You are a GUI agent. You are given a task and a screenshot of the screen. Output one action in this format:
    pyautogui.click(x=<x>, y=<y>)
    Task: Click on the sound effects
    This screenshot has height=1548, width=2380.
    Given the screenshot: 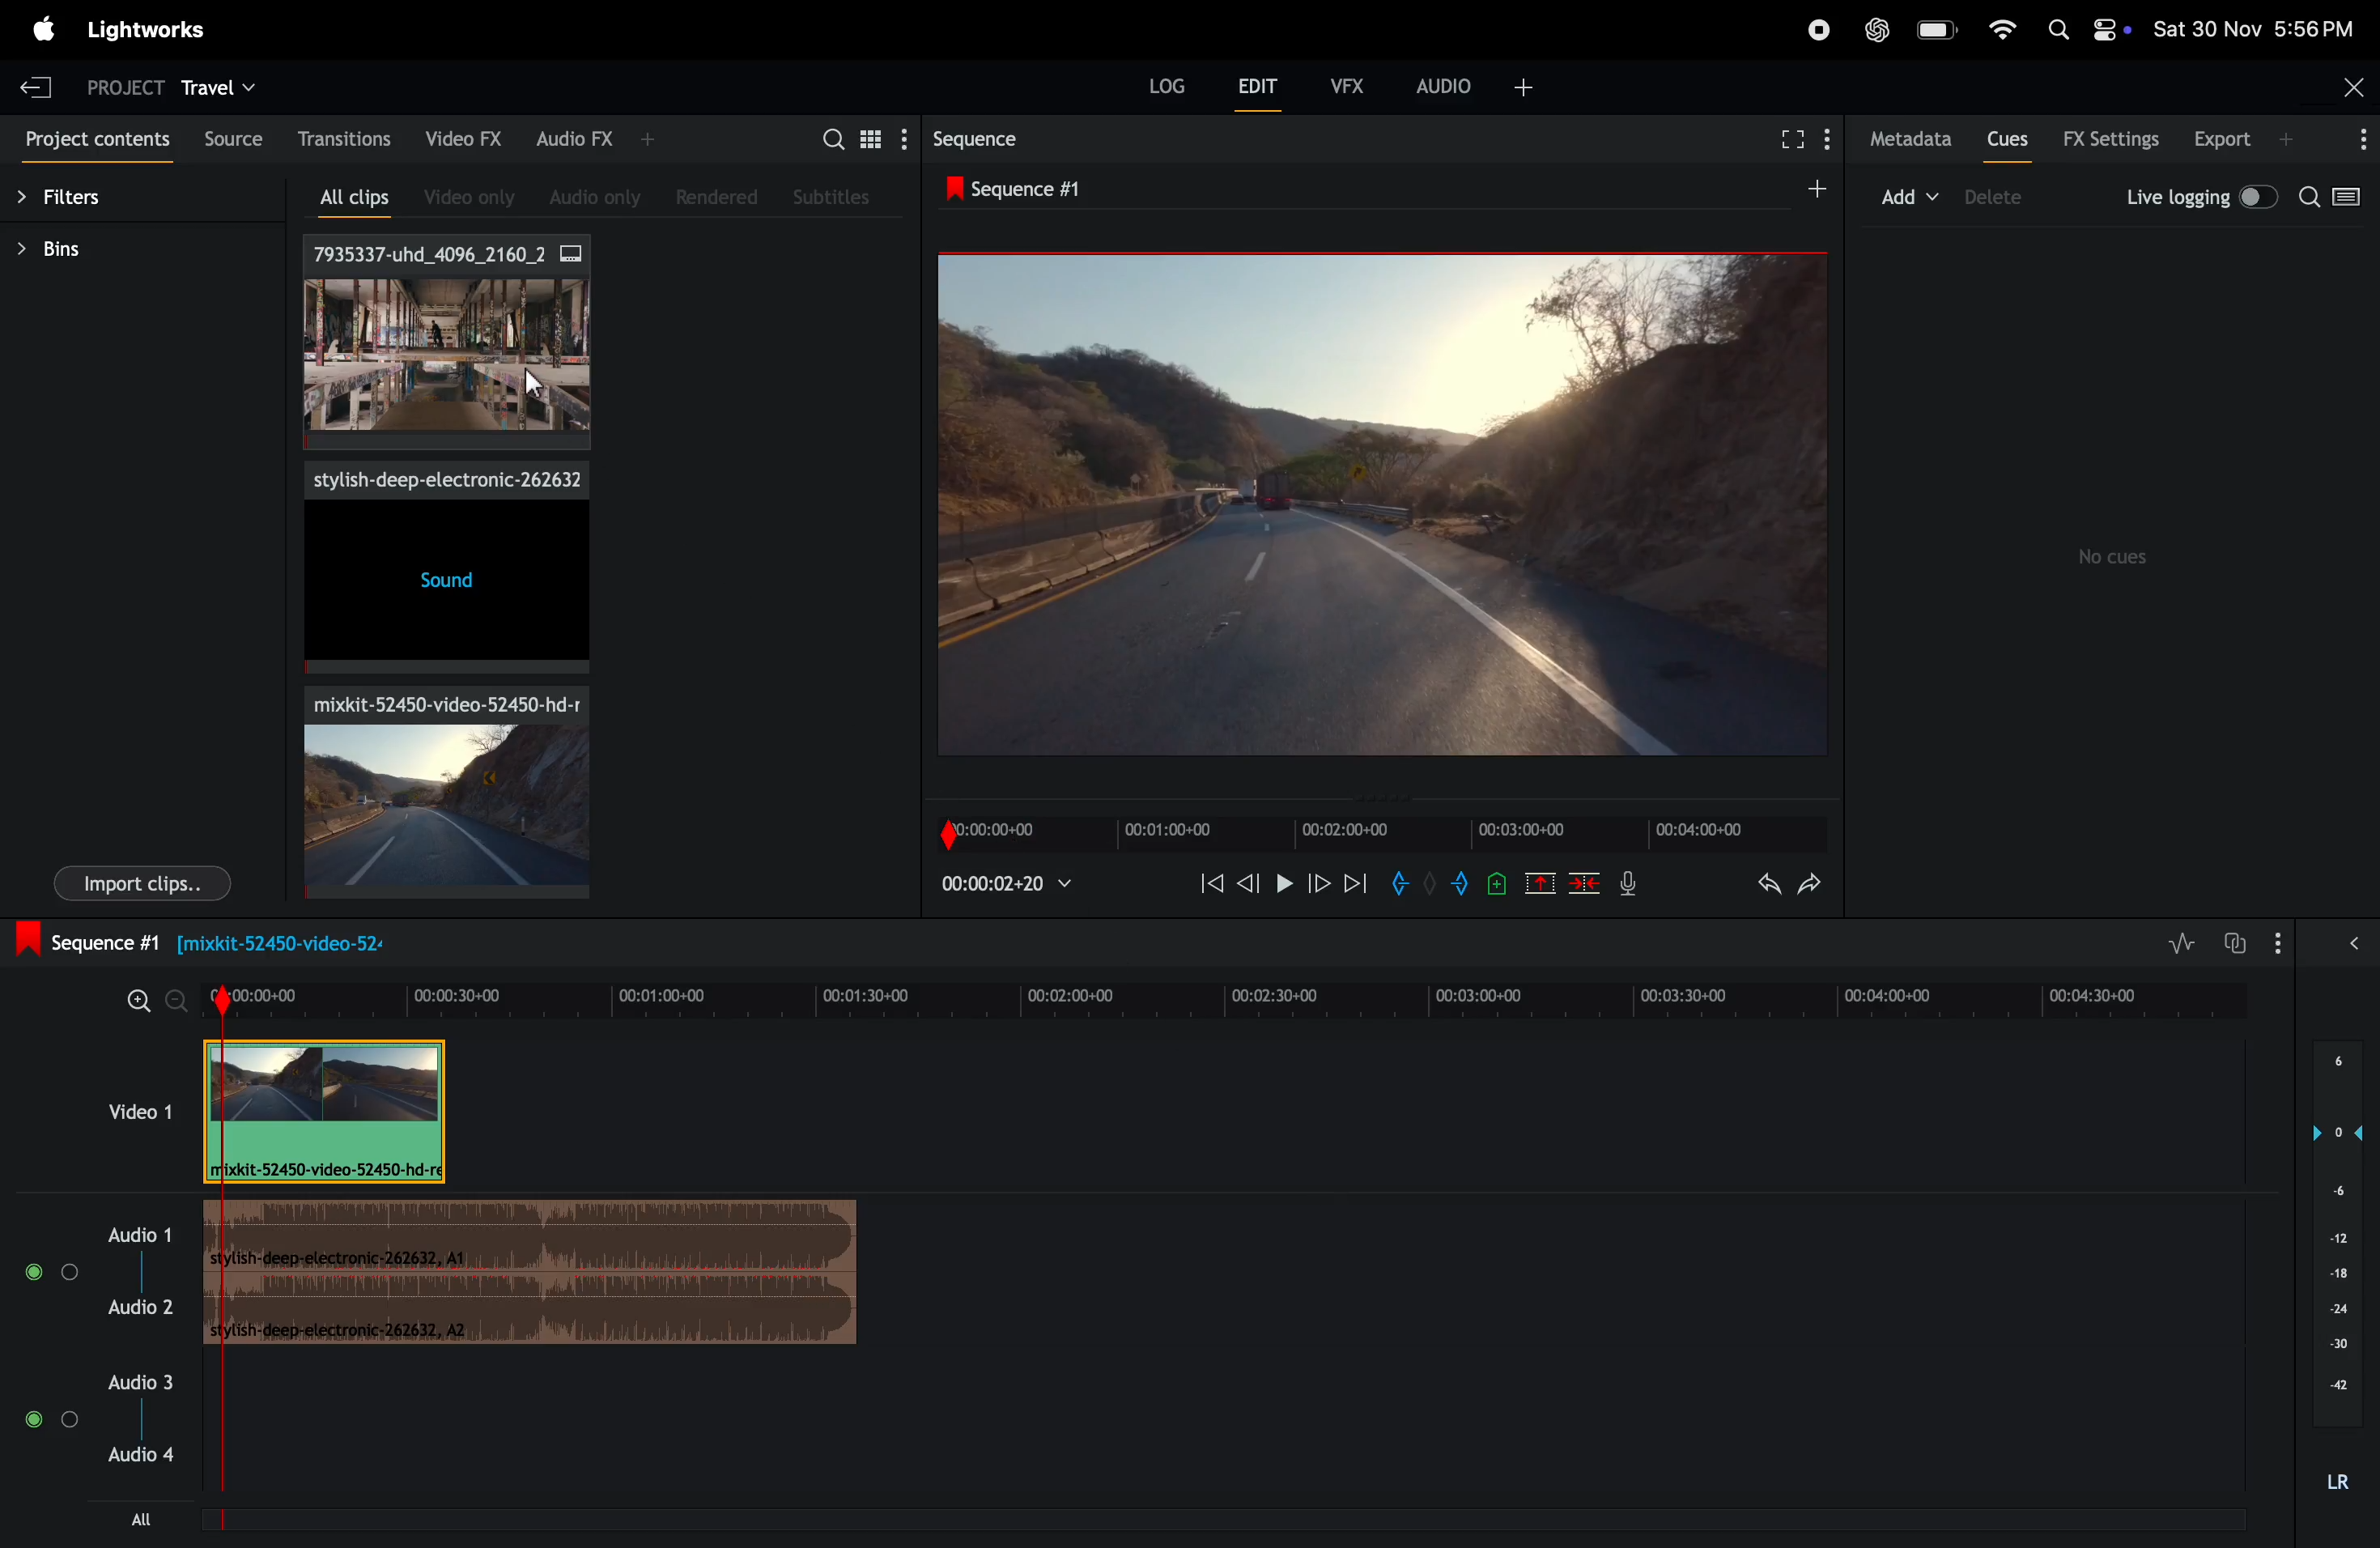 What is the action you would take?
    pyautogui.click(x=441, y=569)
    